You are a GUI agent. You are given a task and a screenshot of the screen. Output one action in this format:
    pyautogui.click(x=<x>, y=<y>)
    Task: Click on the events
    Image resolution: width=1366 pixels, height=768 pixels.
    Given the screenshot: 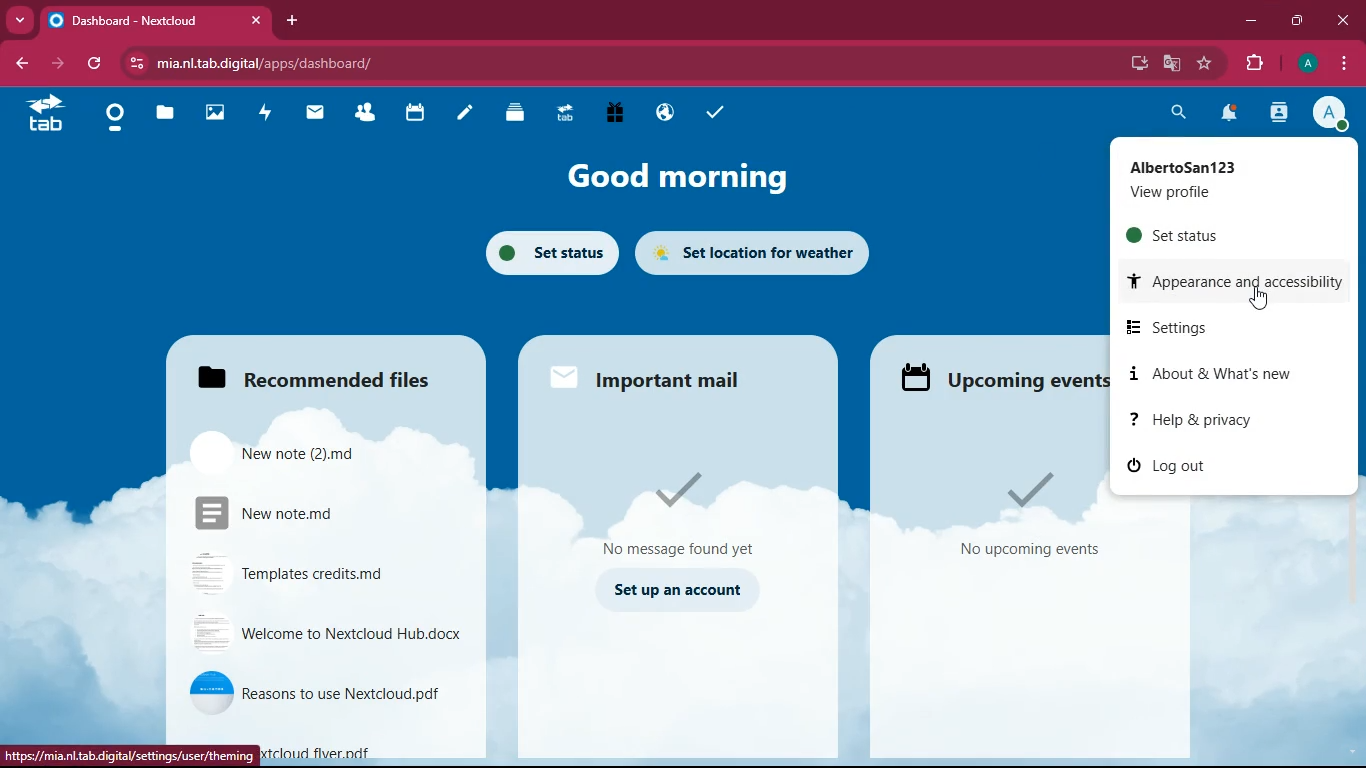 What is the action you would take?
    pyautogui.click(x=998, y=377)
    